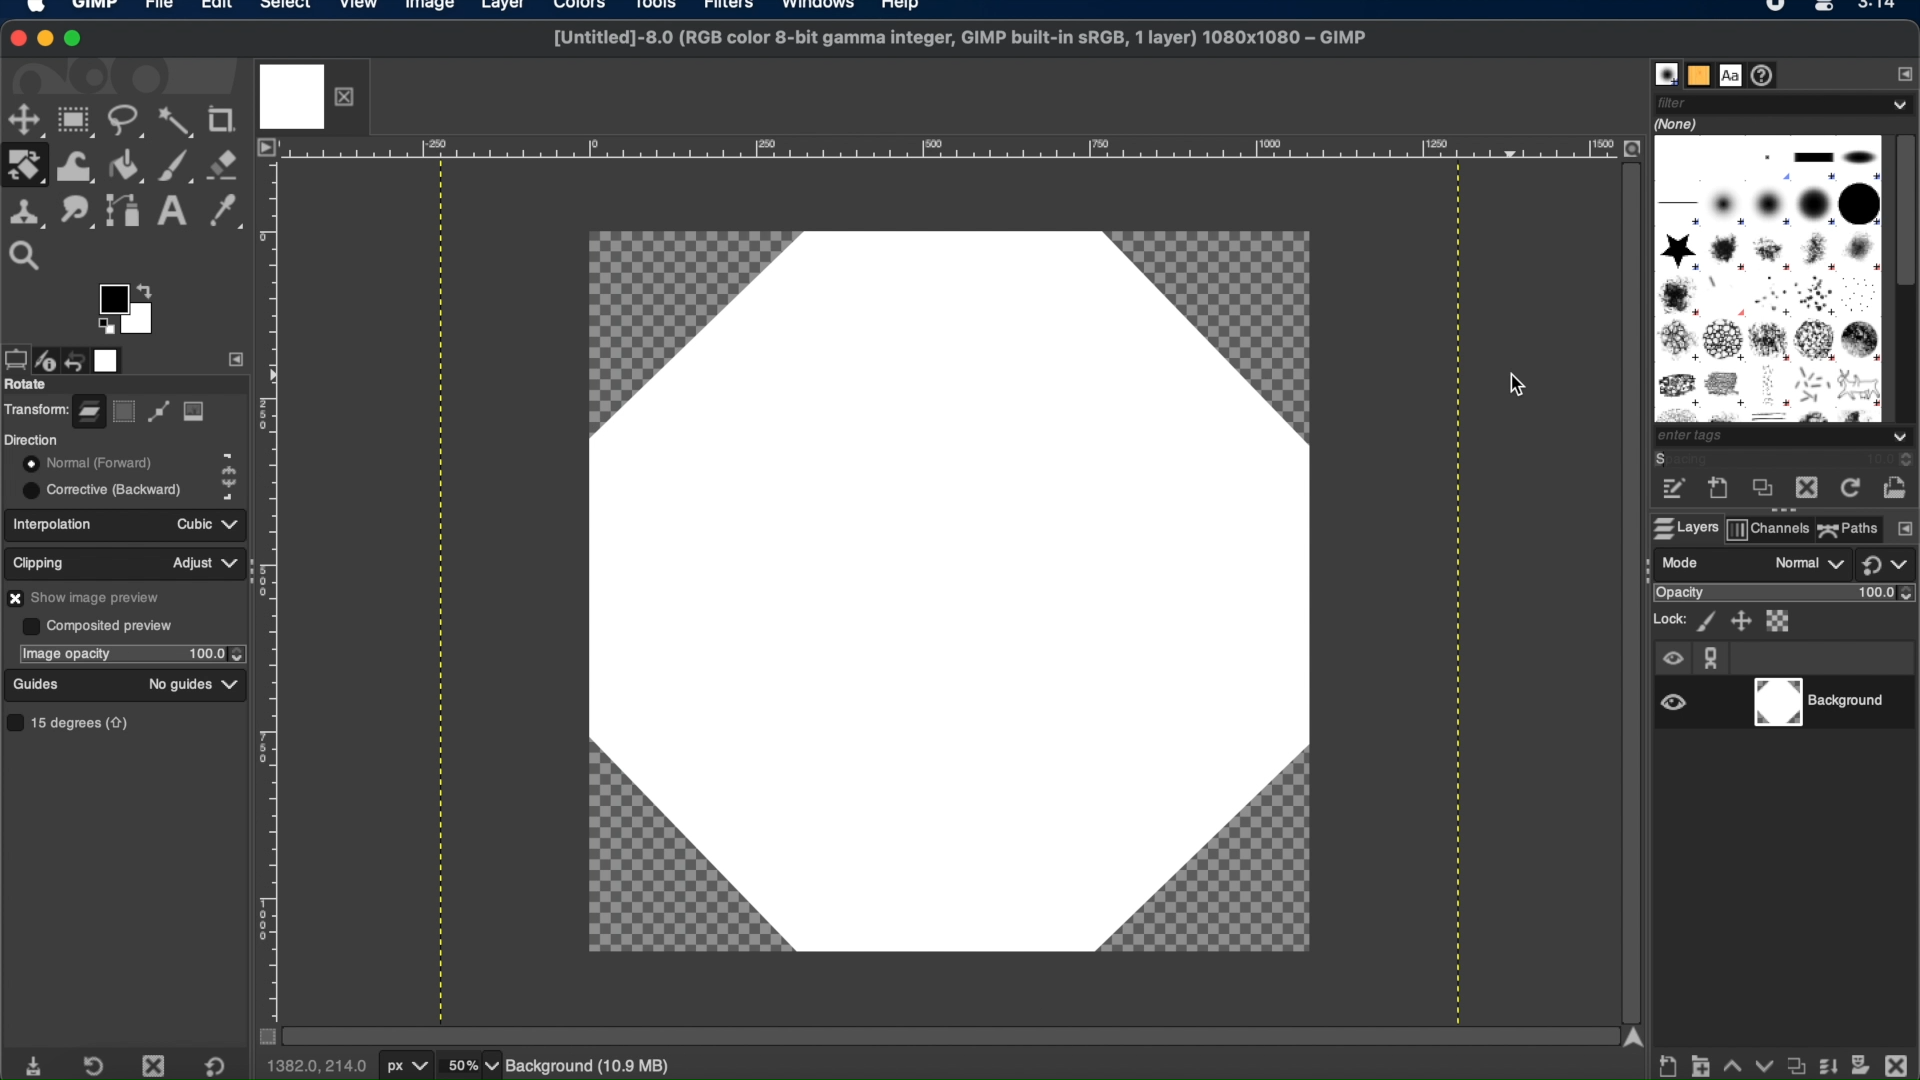 The image size is (1920, 1080). I want to click on lower this layer, so click(1763, 1065).